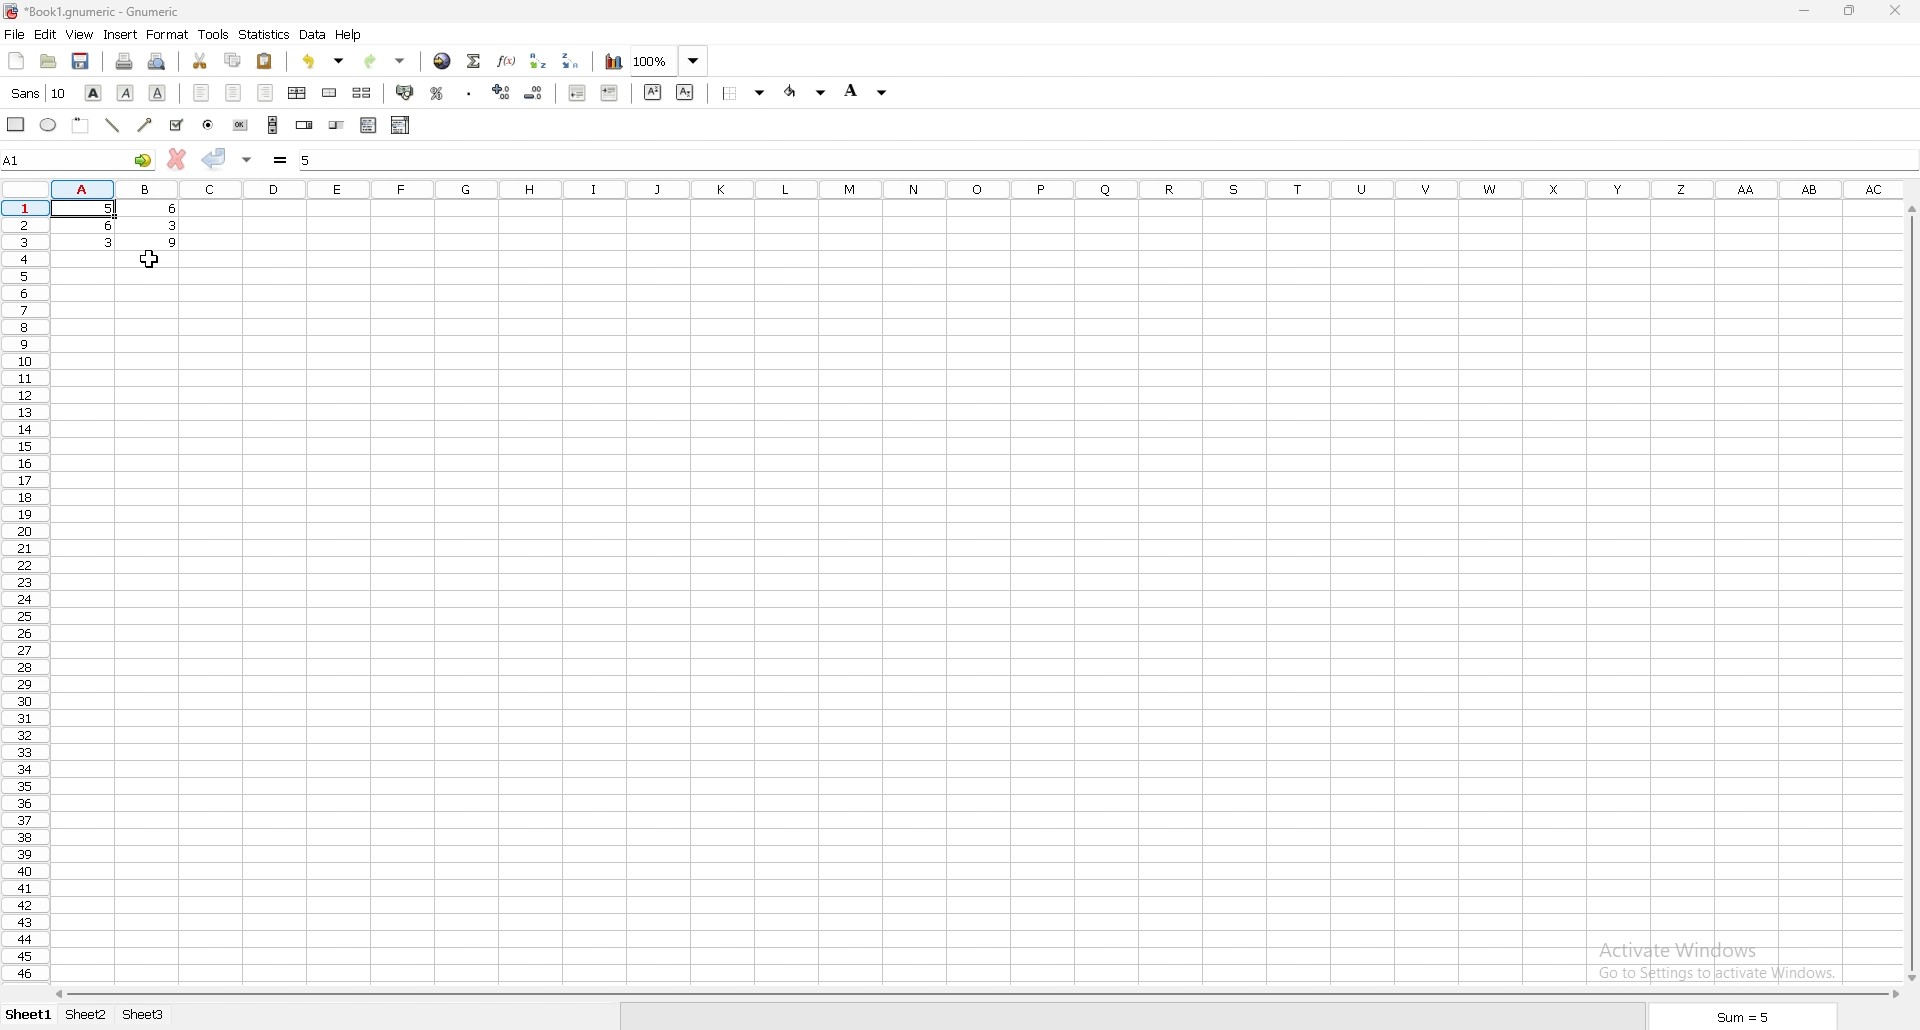 Image resolution: width=1920 pixels, height=1030 pixels. Describe the element at coordinates (266, 60) in the screenshot. I see `paste` at that location.